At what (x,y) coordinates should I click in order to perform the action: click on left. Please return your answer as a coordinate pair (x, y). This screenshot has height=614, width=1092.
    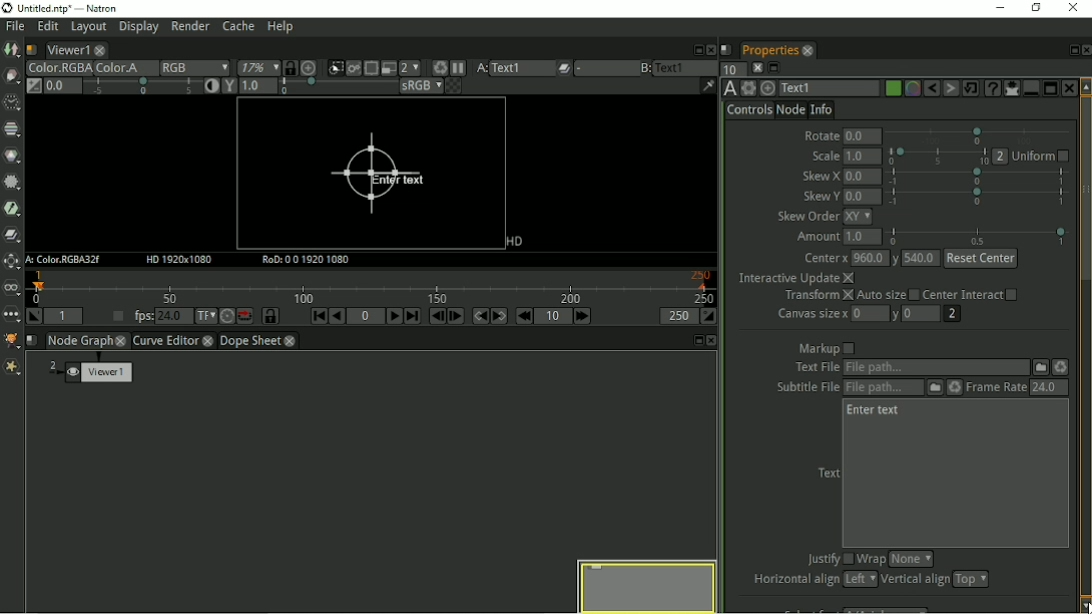
    Looking at the image, I should click on (860, 579).